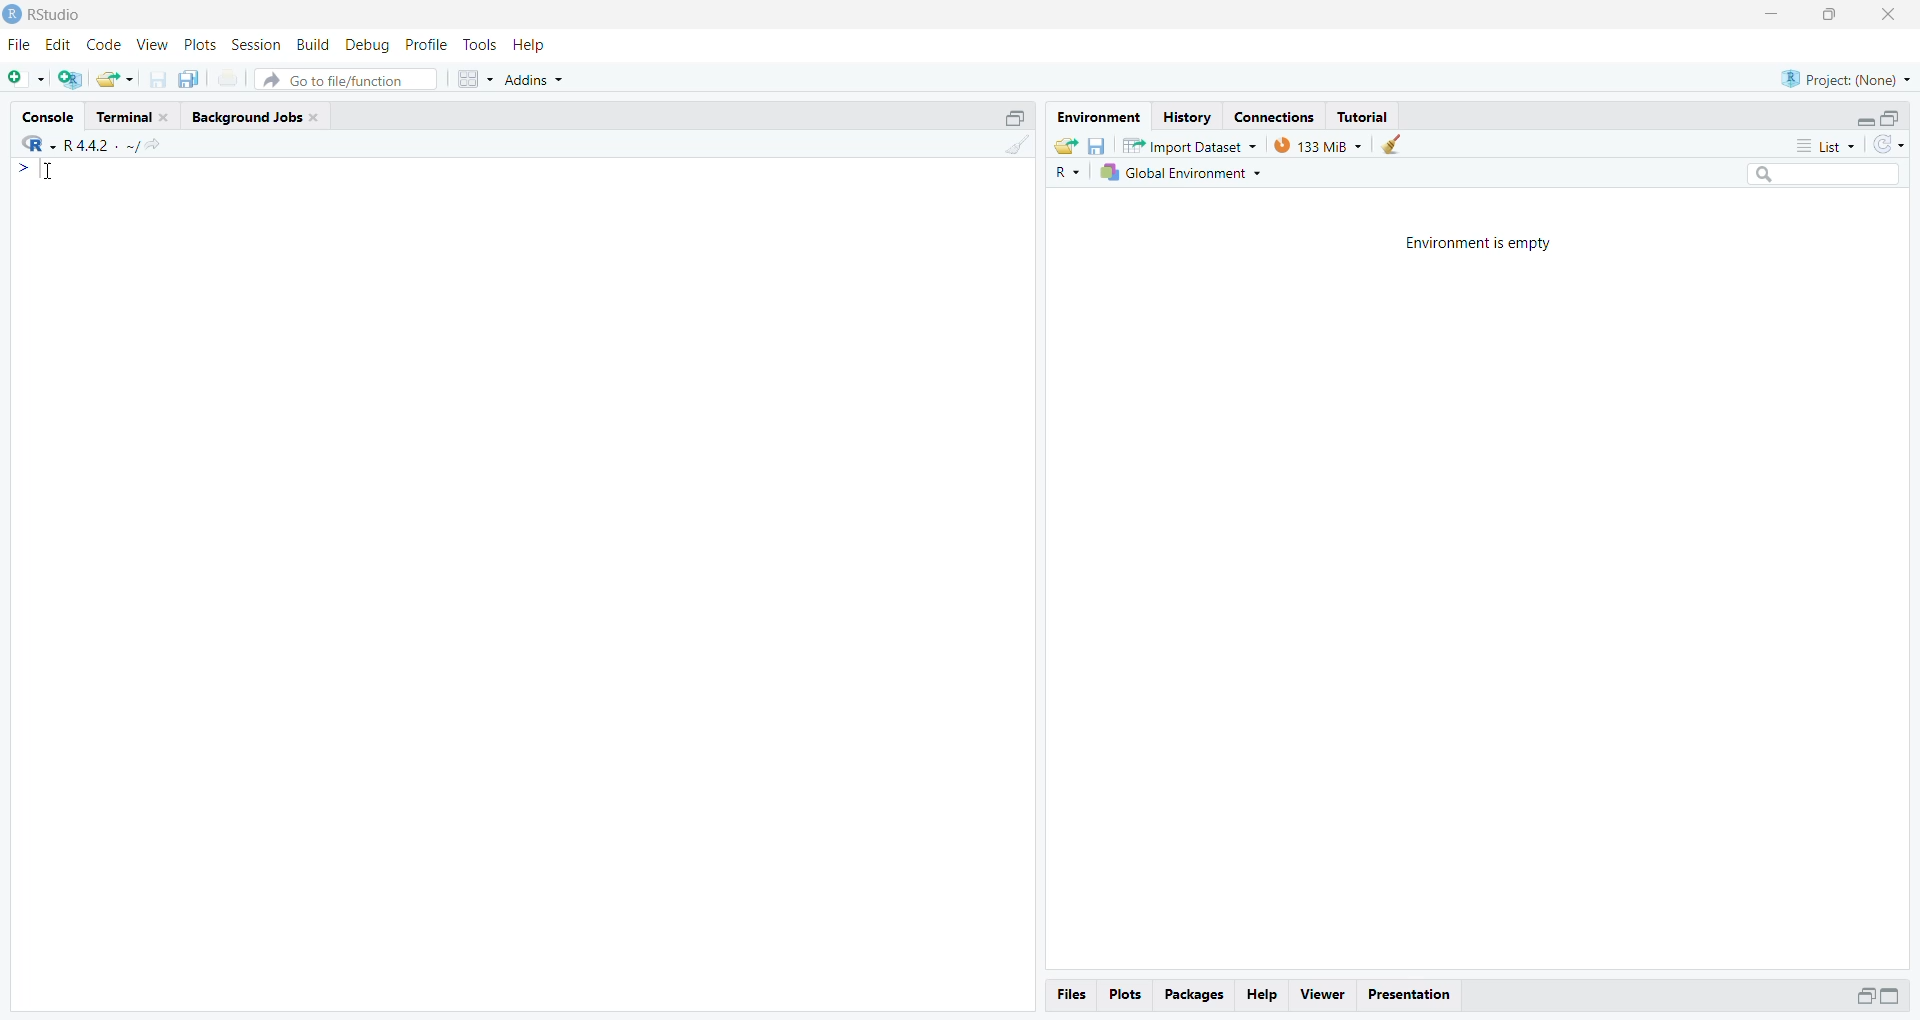 Image resolution: width=1920 pixels, height=1020 pixels. I want to click on Profile, so click(428, 47).